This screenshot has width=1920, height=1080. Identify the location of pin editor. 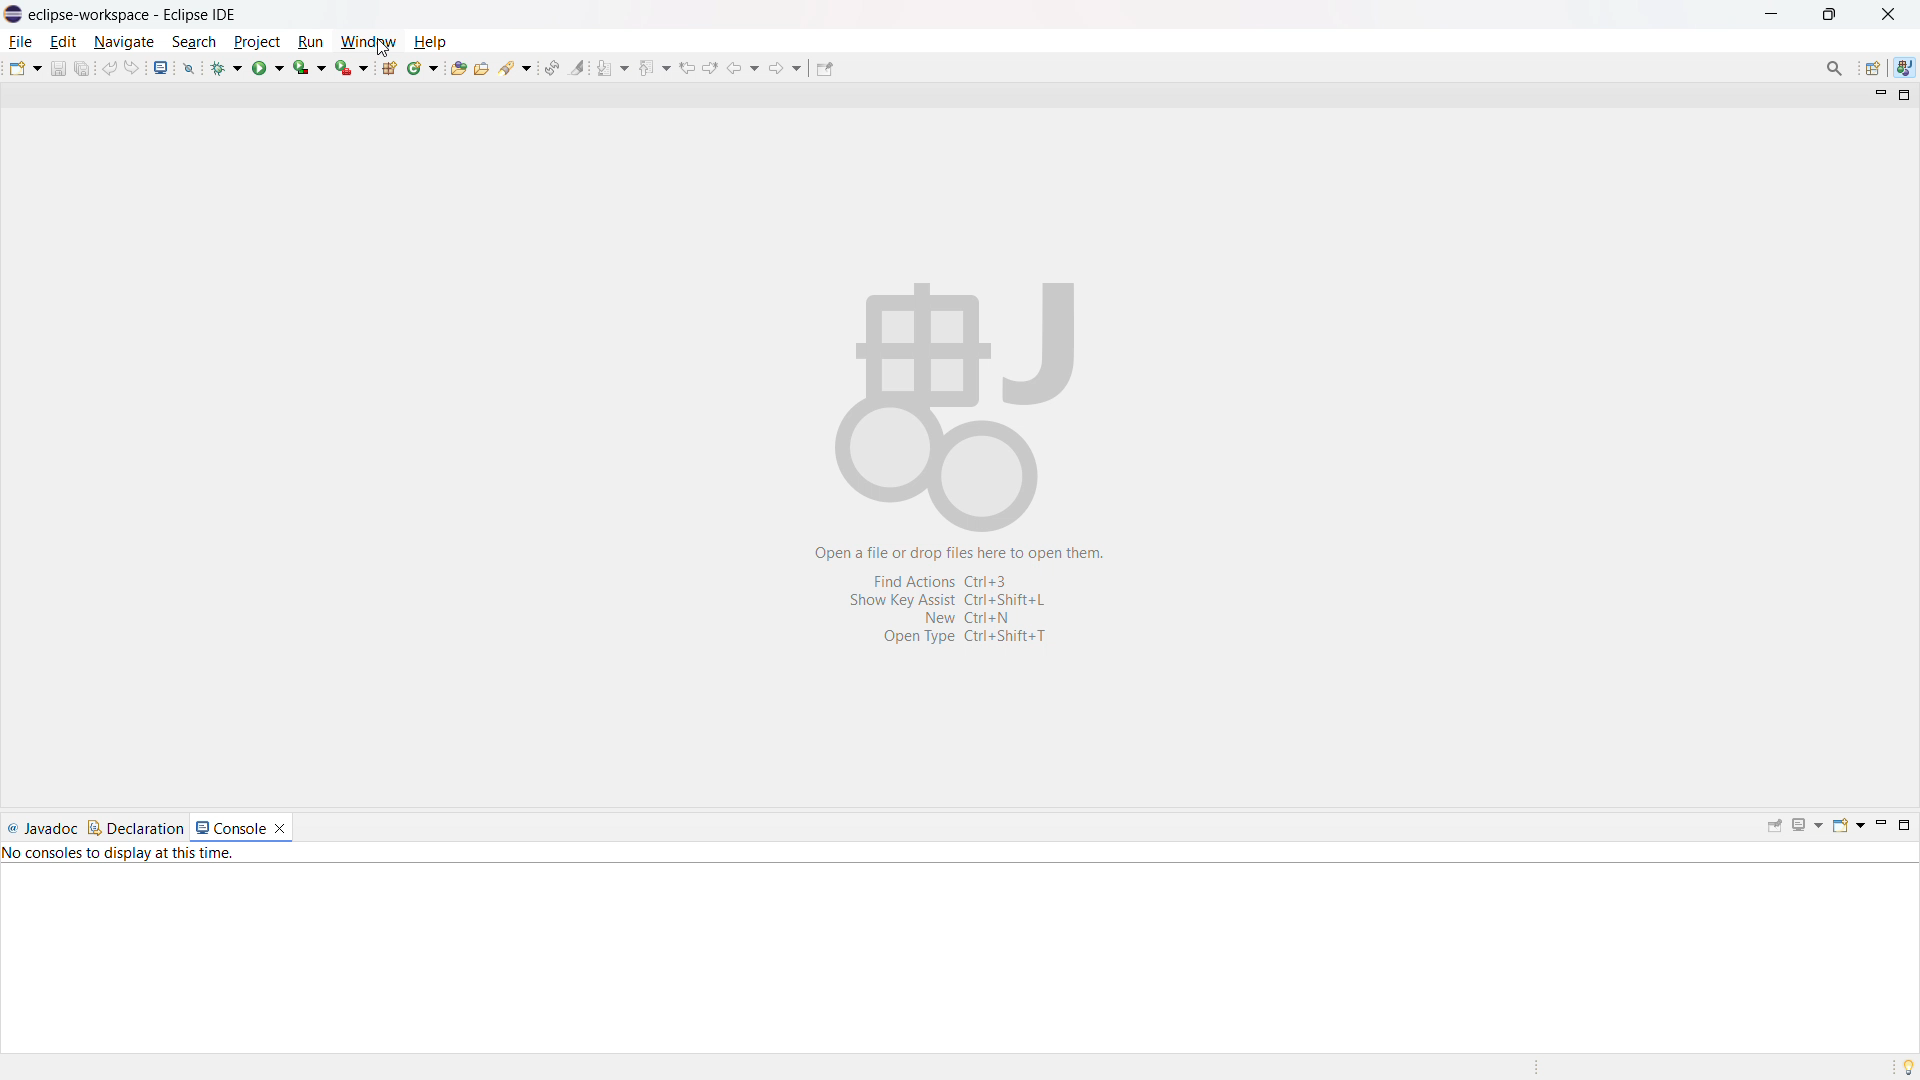
(825, 70).